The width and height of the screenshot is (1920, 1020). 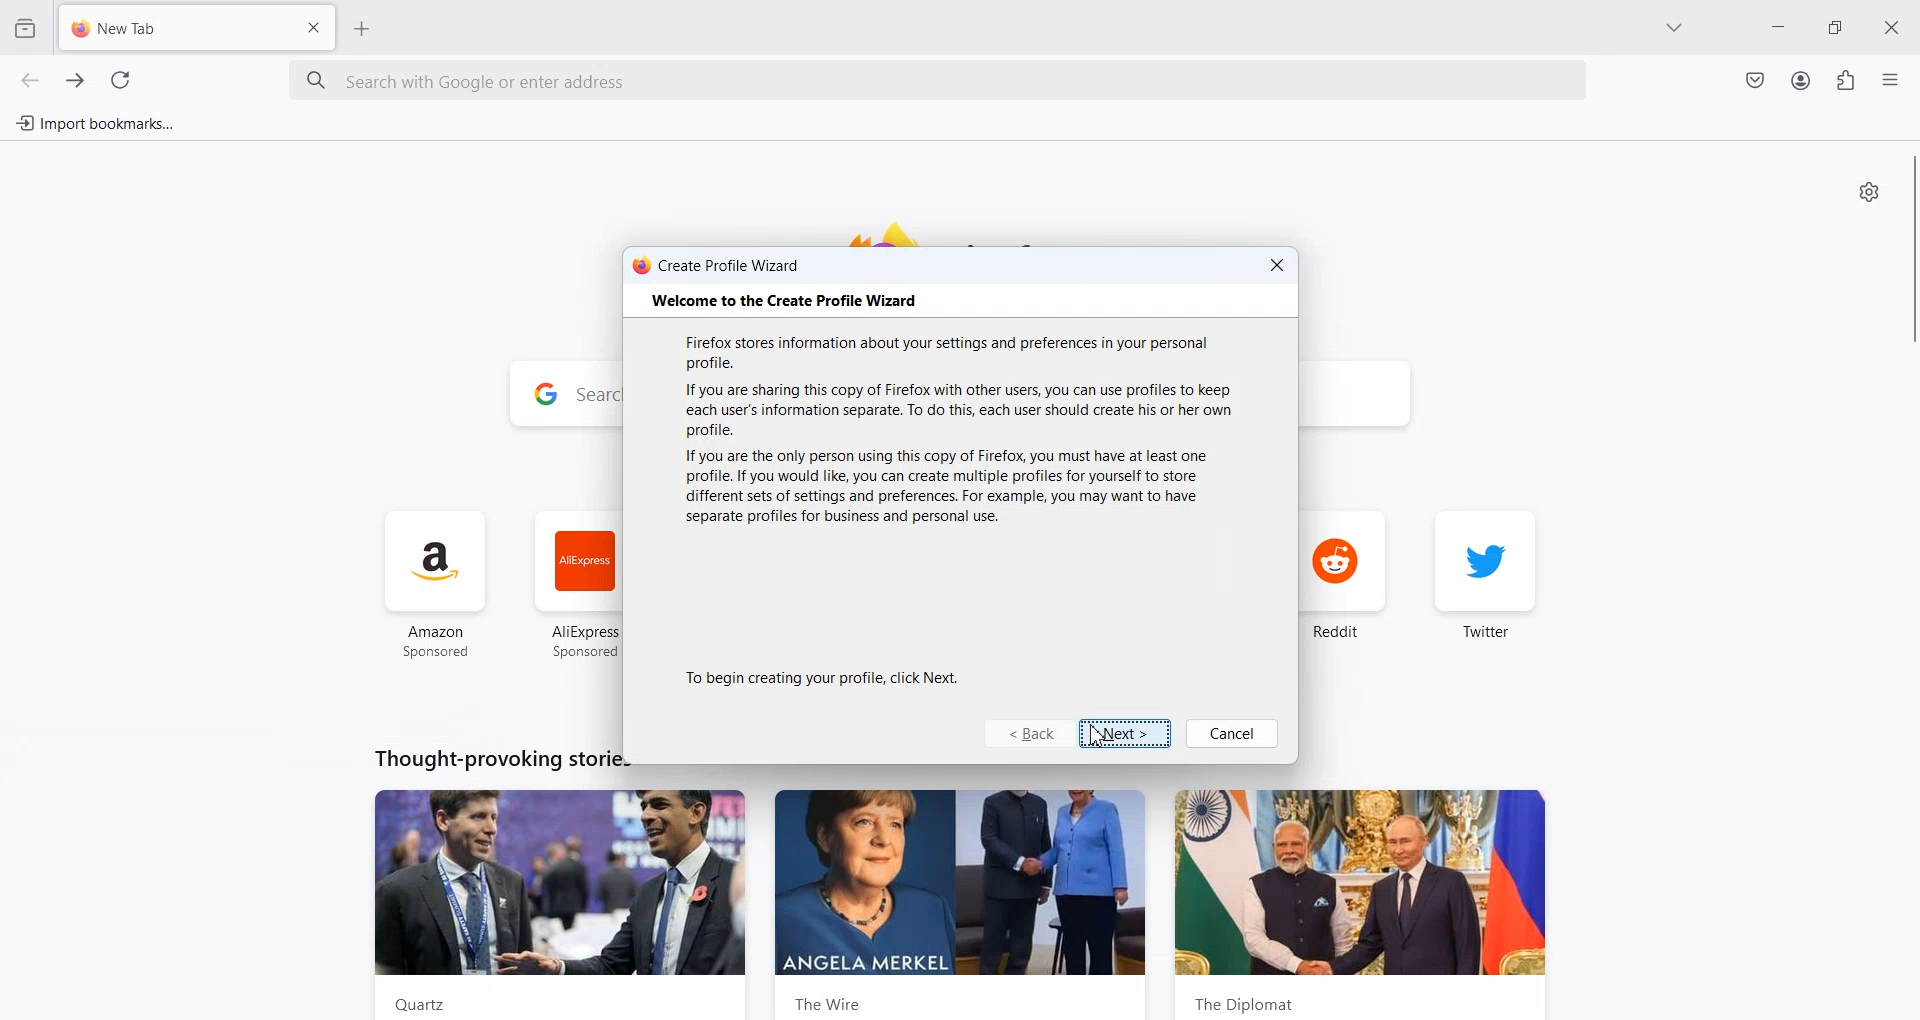 What do you see at coordinates (940, 82) in the screenshot?
I see `Search bar` at bounding box center [940, 82].